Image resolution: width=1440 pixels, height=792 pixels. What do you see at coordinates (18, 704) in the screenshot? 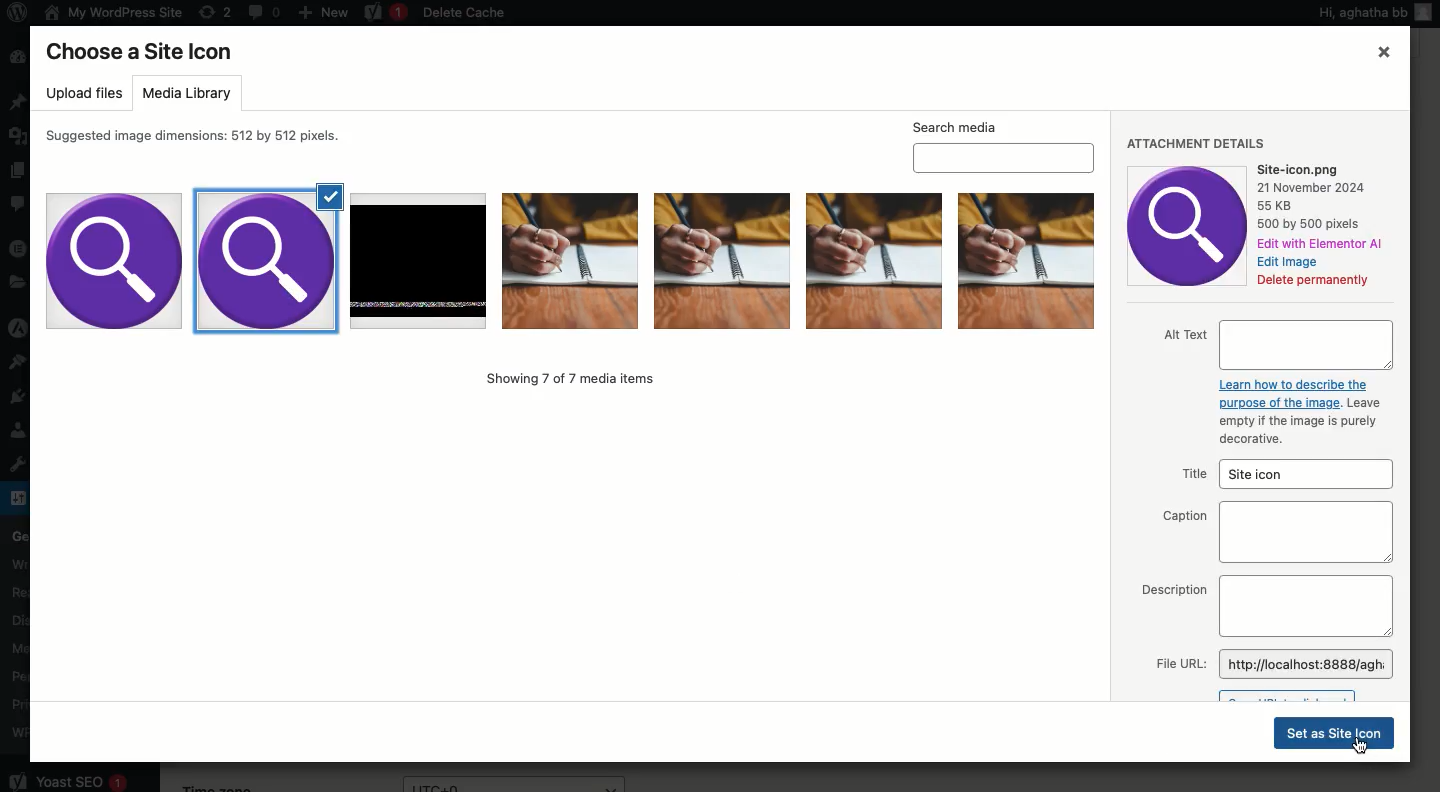
I see `Privacy` at bounding box center [18, 704].